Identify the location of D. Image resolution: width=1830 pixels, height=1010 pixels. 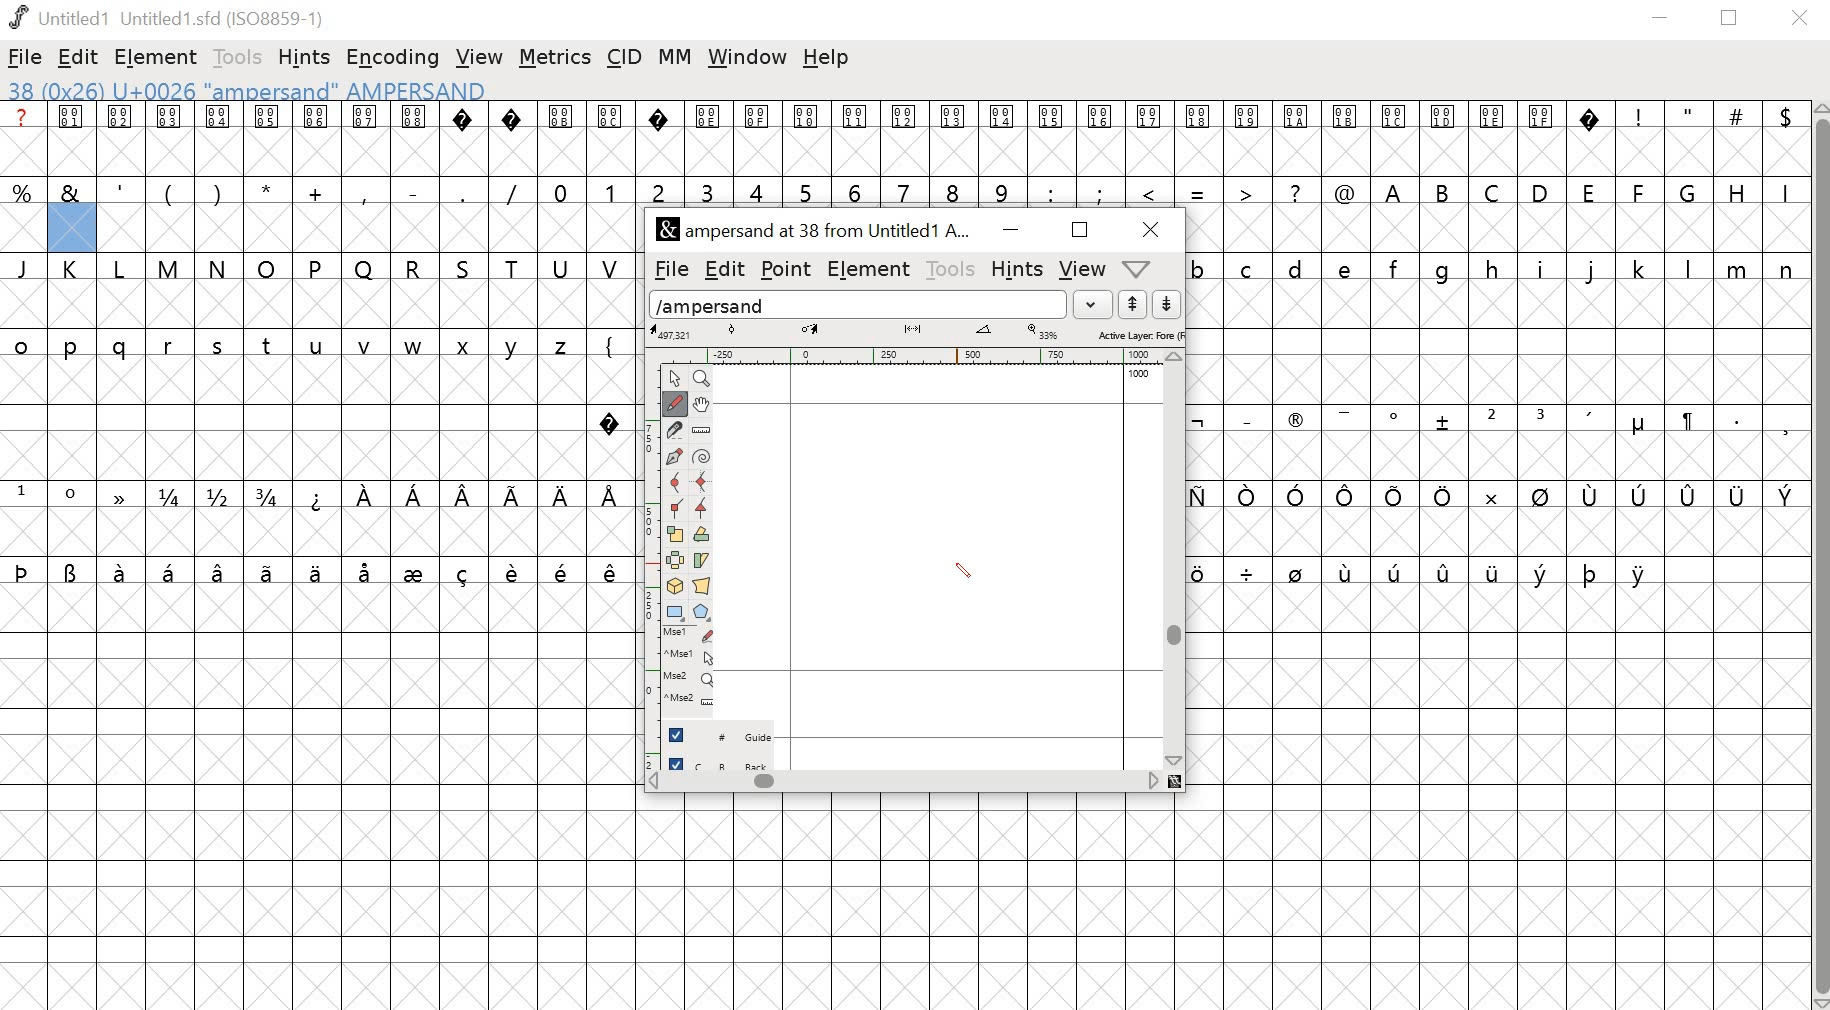
(1542, 191).